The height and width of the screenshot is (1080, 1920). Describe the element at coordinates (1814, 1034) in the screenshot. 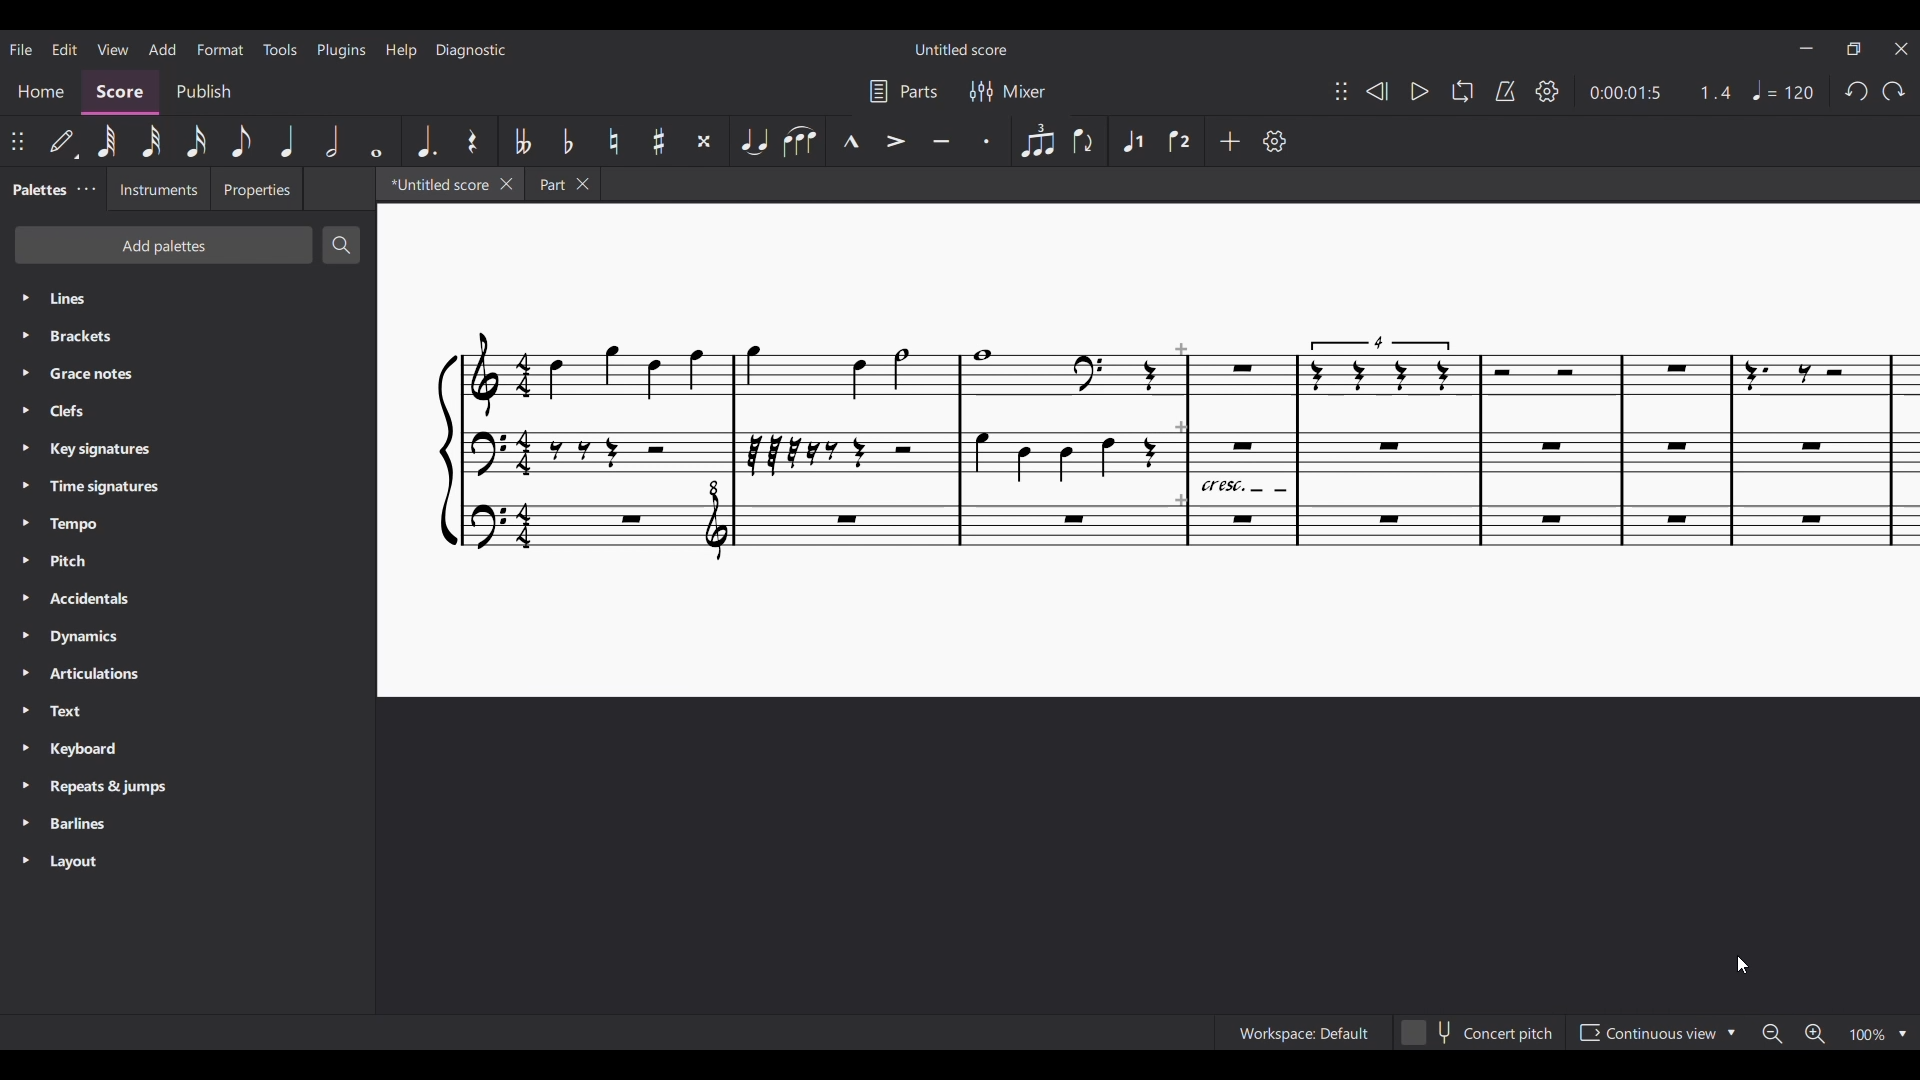

I see `Zoom in` at that location.